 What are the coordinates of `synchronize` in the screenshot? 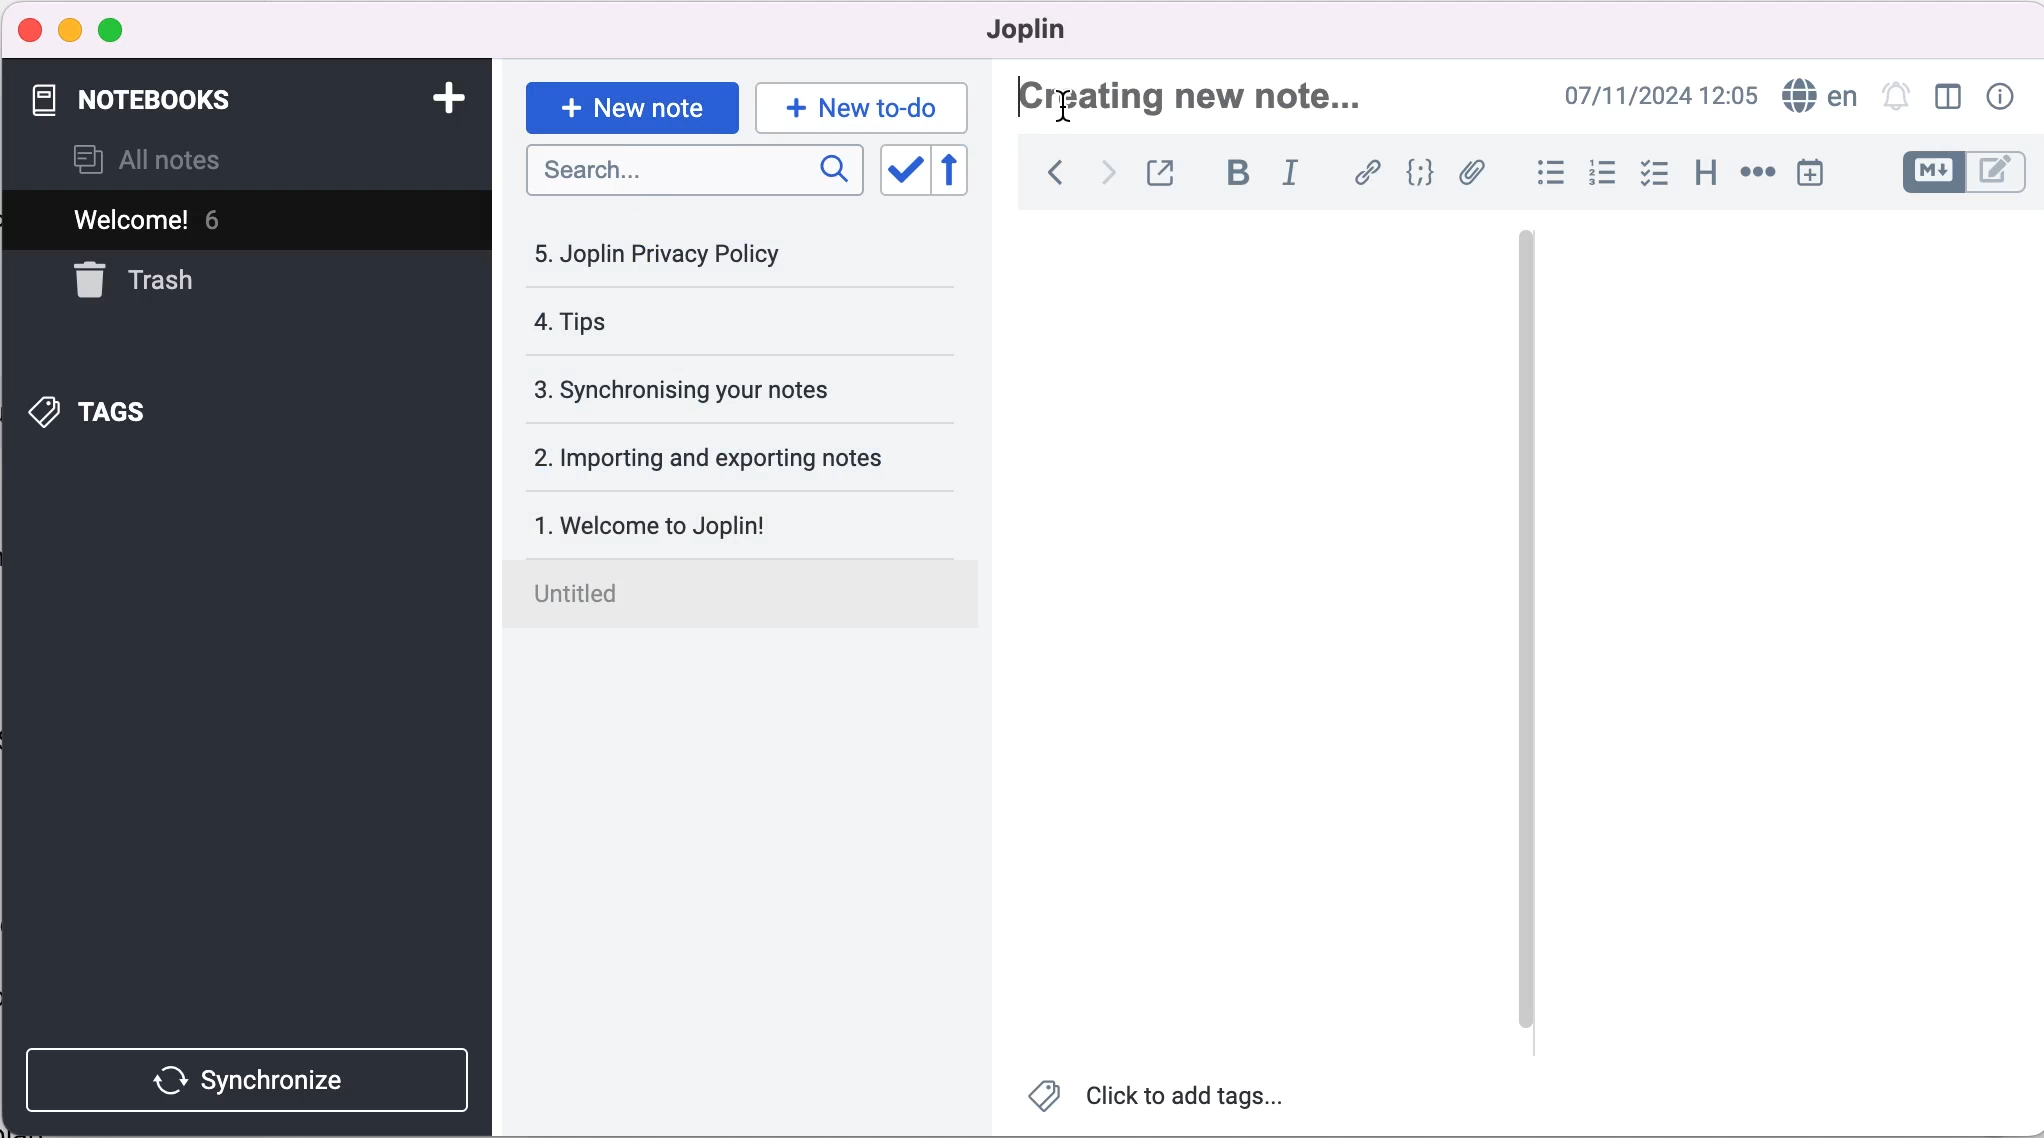 It's located at (252, 1074).